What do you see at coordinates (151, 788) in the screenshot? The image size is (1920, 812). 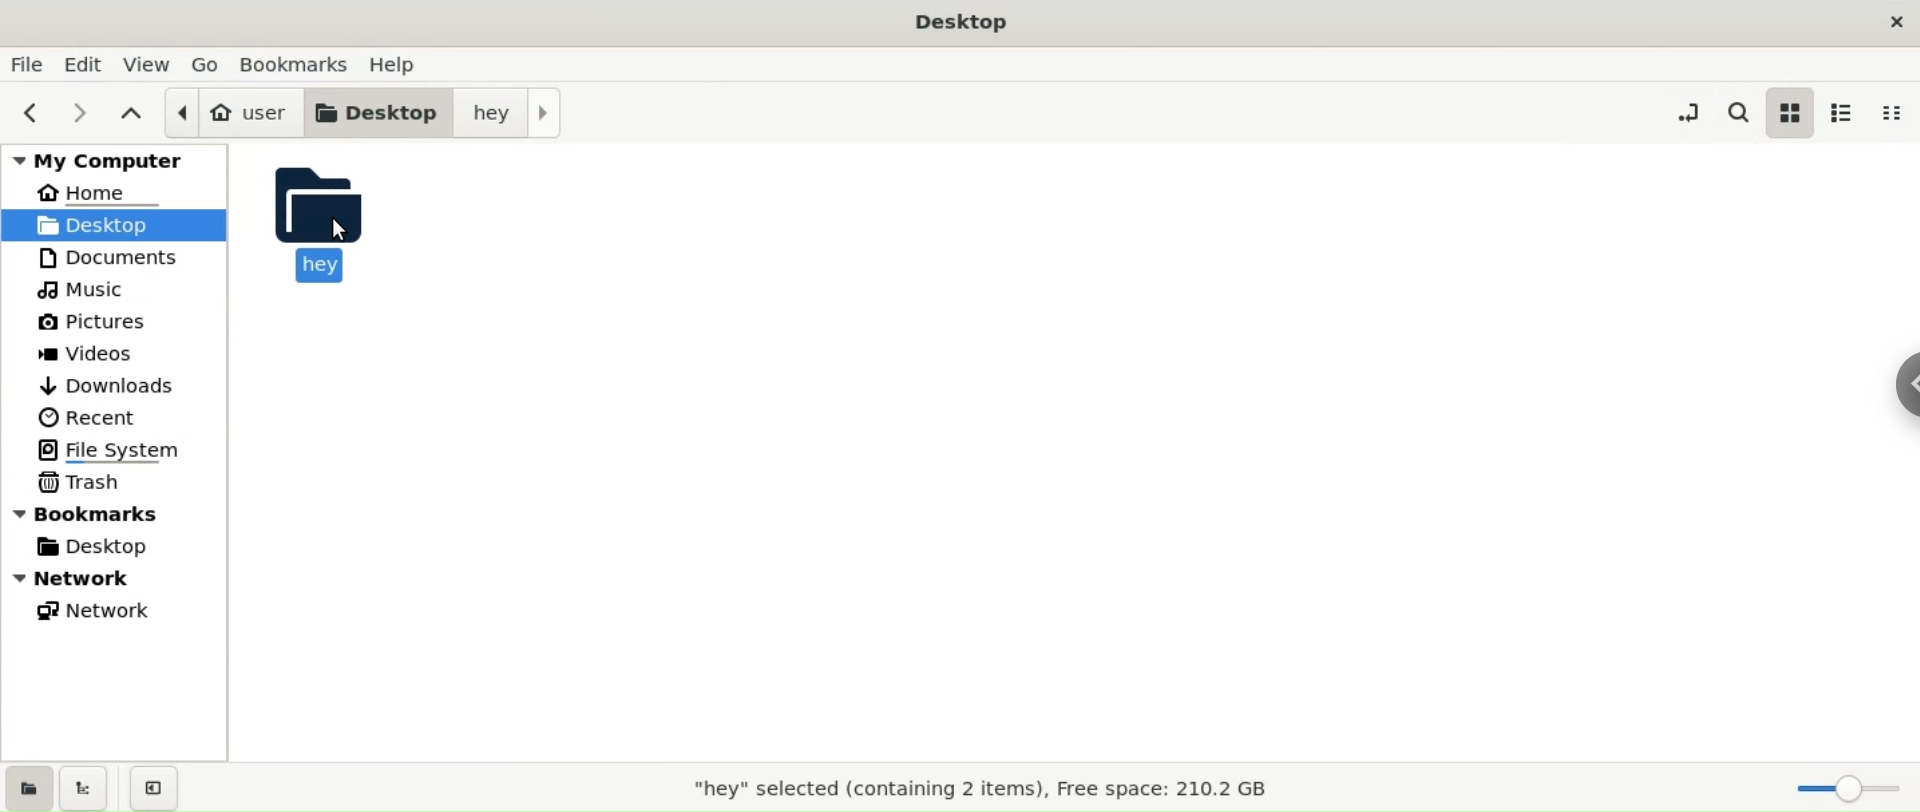 I see `close sidebars` at bounding box center [151, 788].